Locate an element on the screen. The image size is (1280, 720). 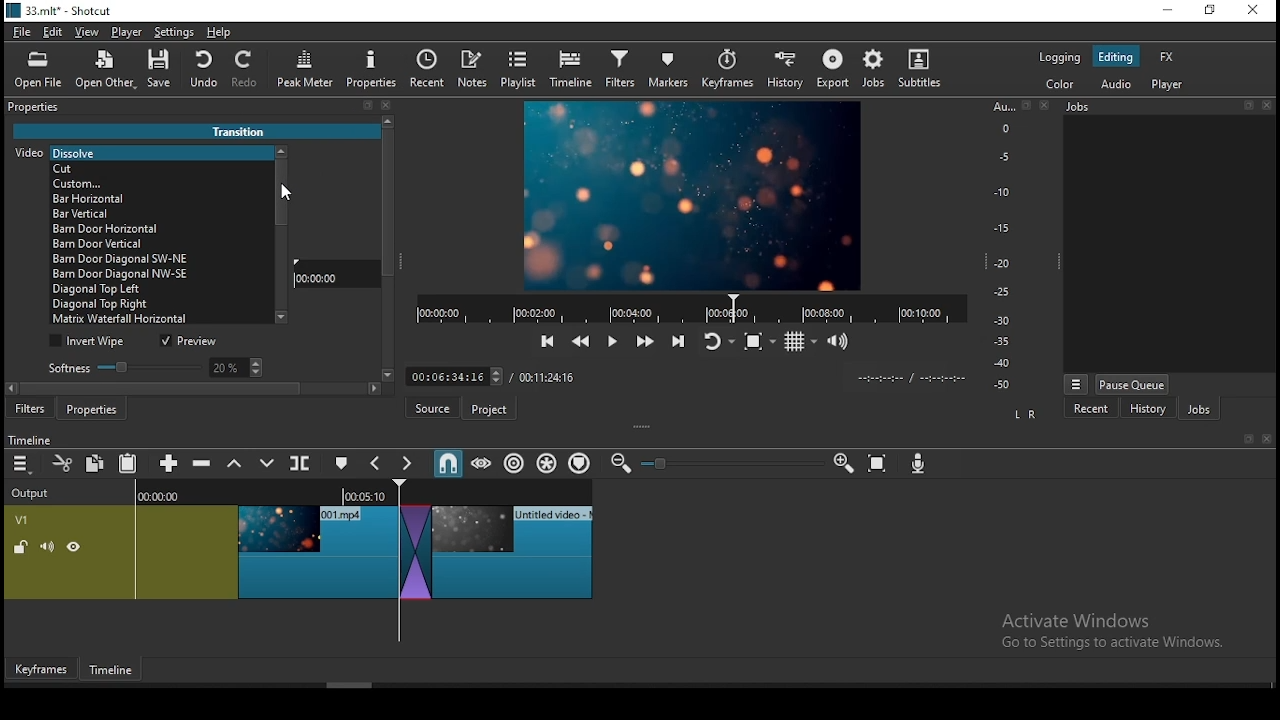
play quickly backward is located at coordinates (579, 339).